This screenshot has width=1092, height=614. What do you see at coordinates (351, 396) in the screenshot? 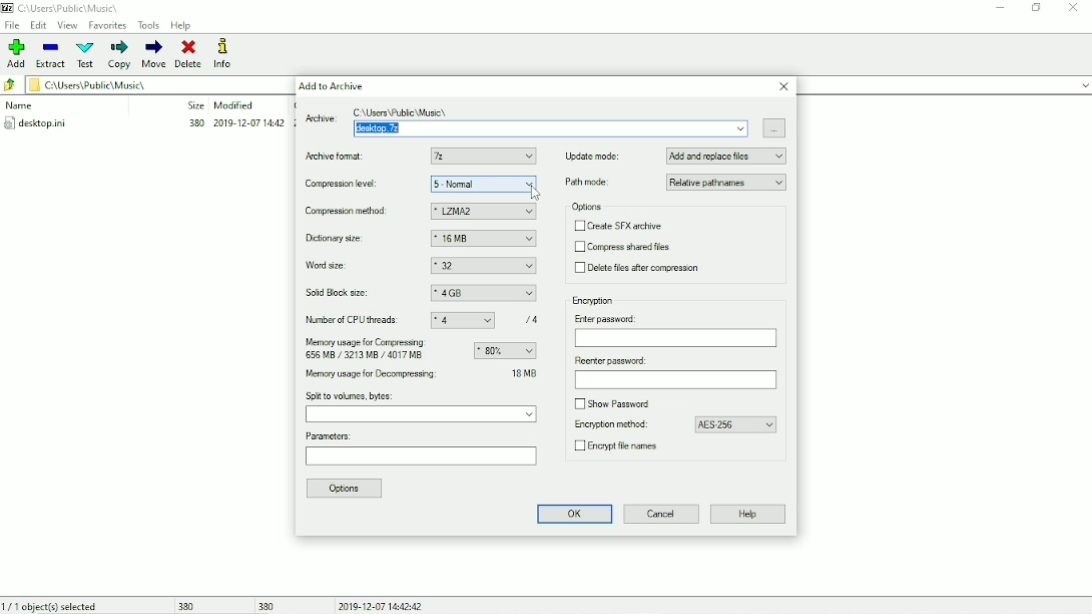
I see `Split to volumes, bytes:` at bounding box center [351, 396].